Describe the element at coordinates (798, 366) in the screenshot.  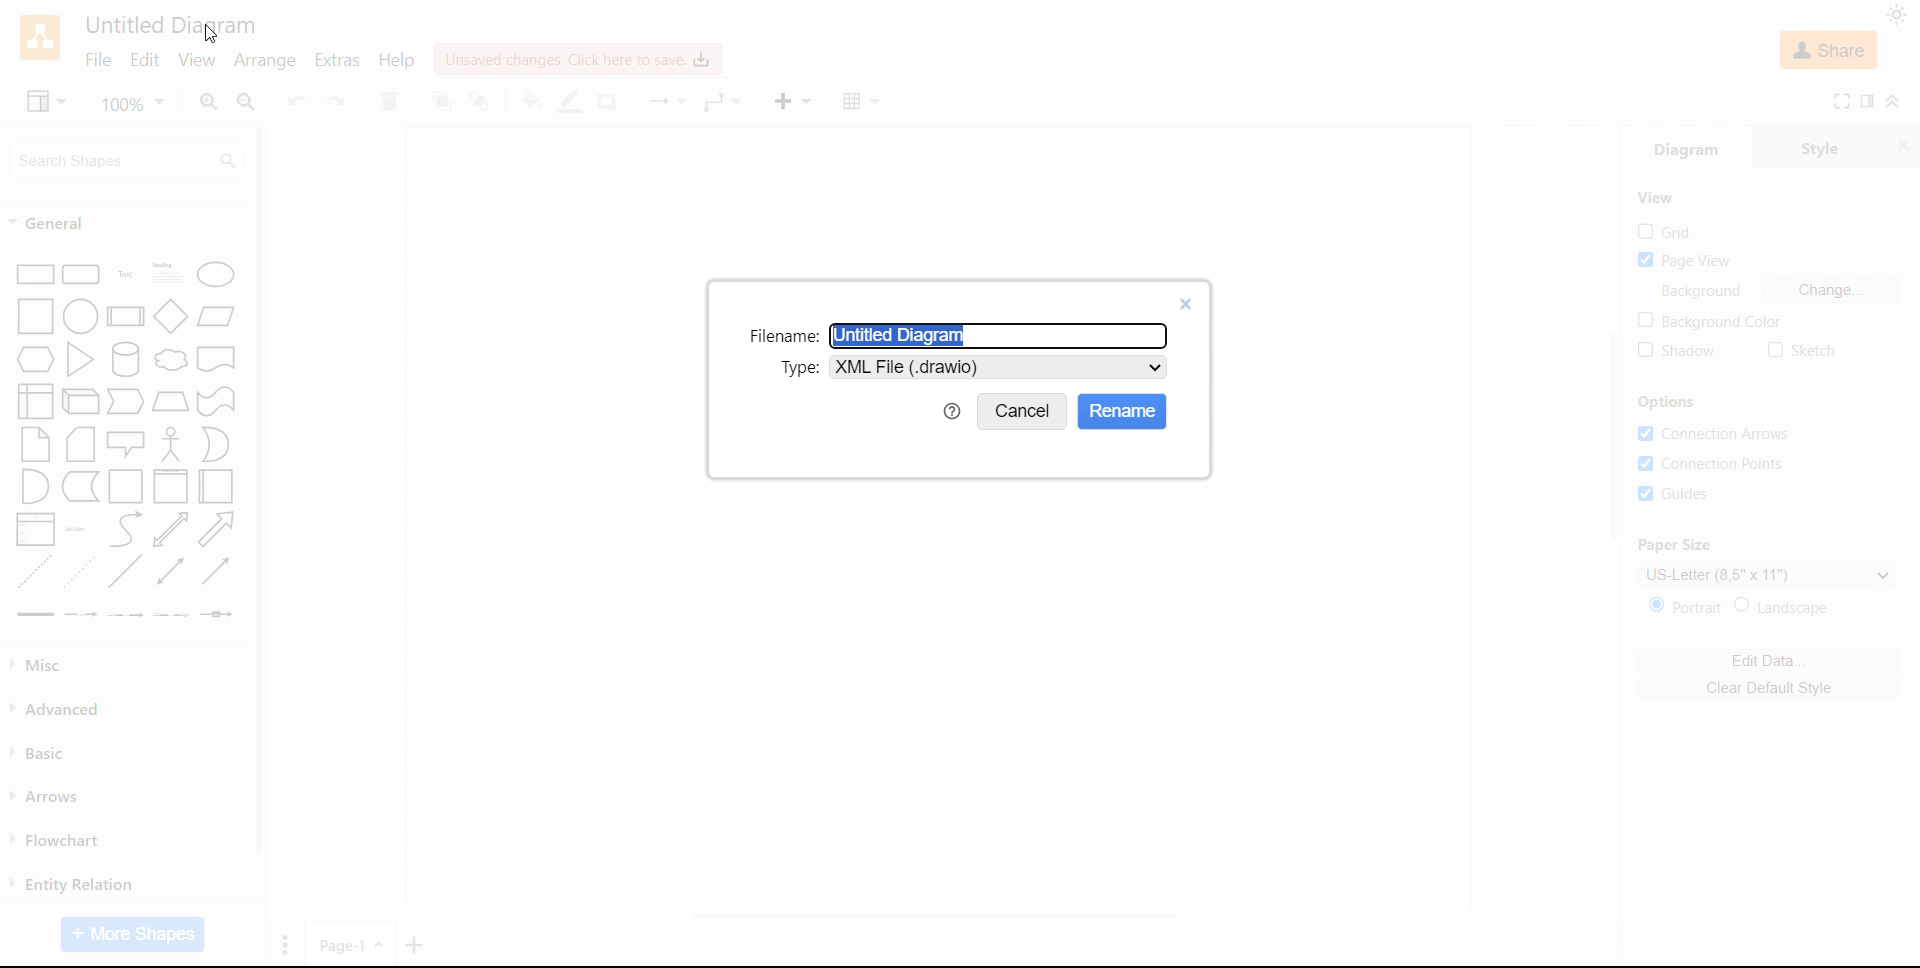
I see `text` at that location.